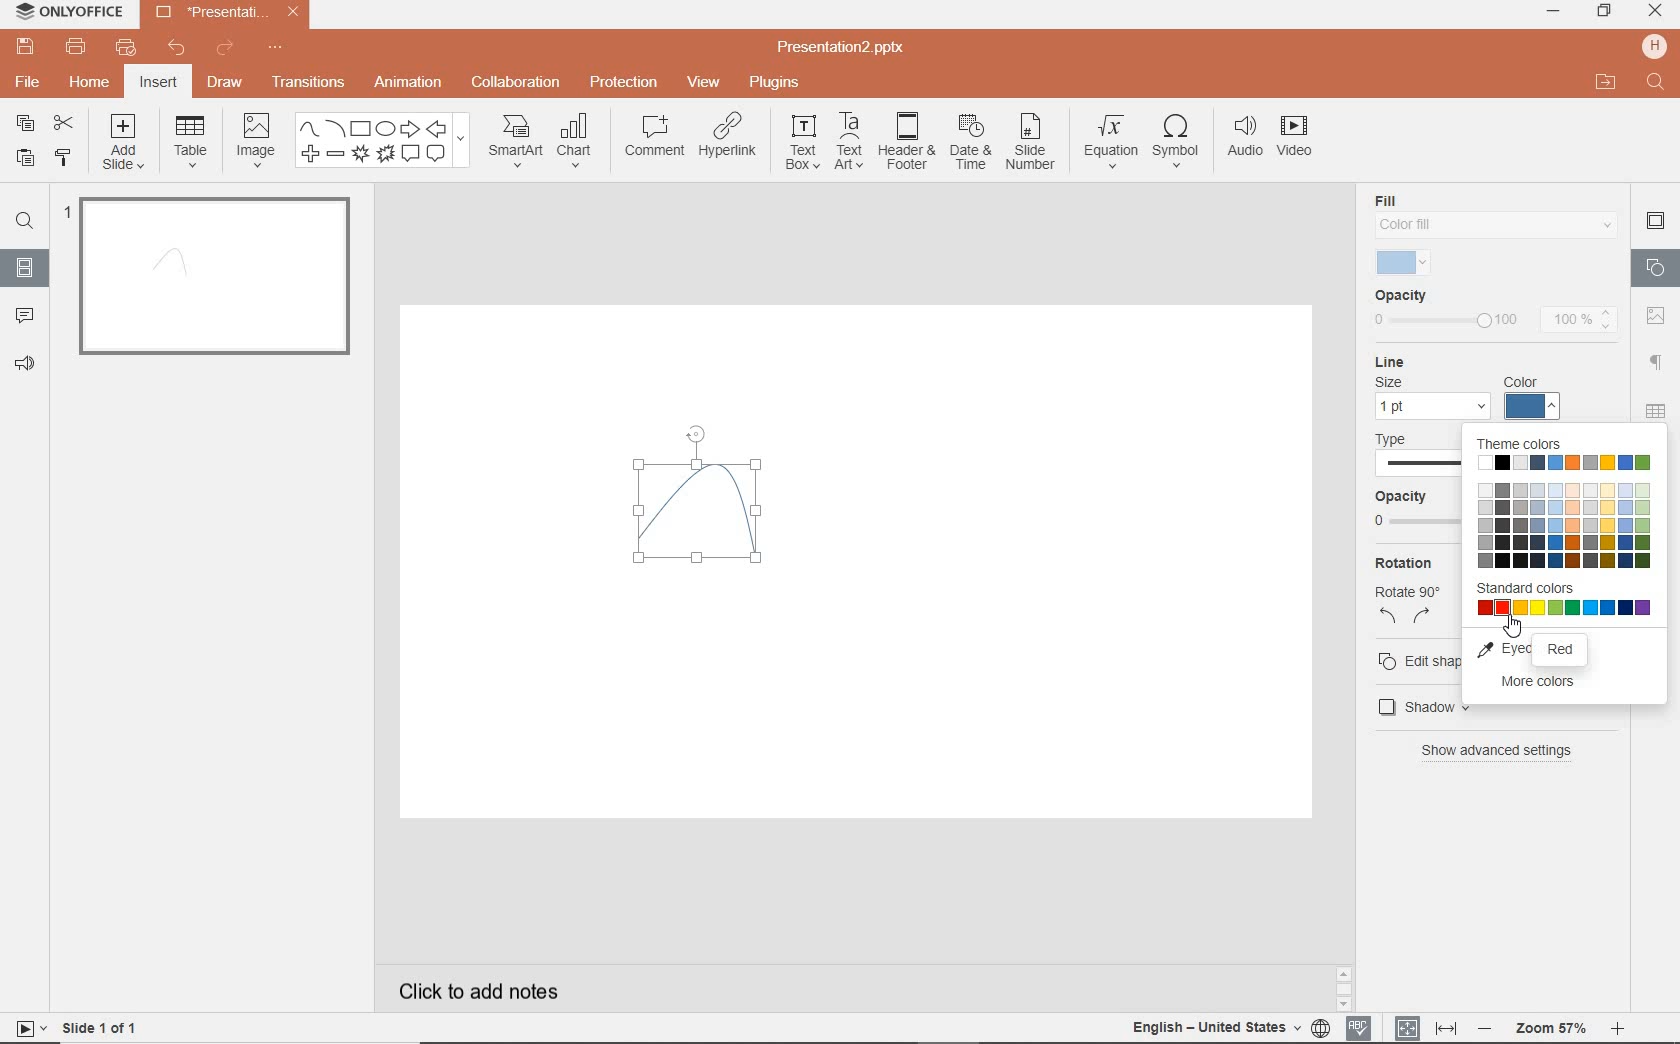 Image resolution: width=1680 pixels, height=1044 pixels. I want to click on SHAPE SETTINGS, so click(1657, 268).